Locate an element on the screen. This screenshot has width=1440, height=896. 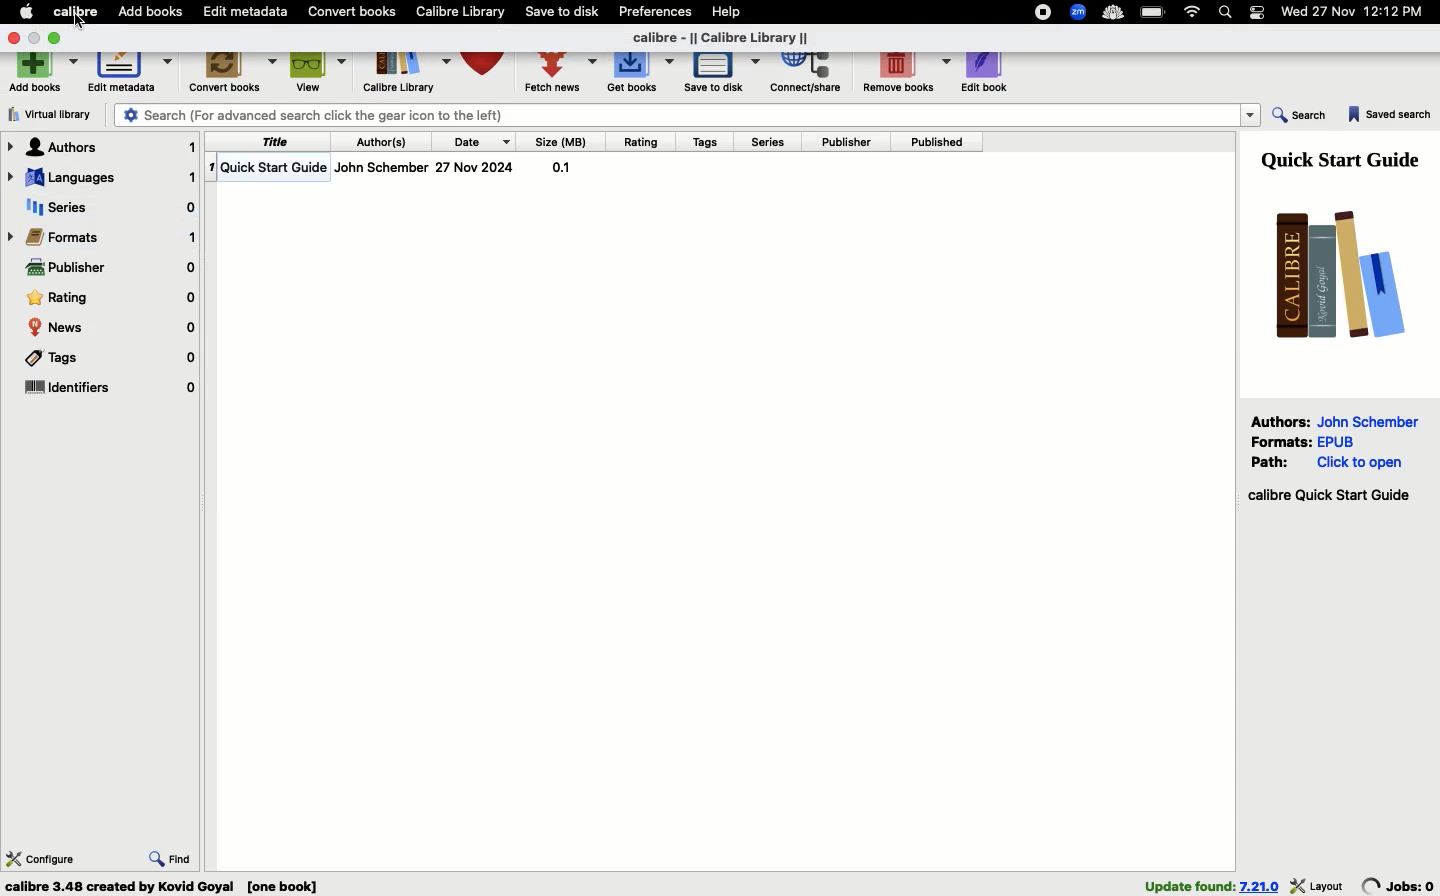
Library is located at coordinates (486, 76).